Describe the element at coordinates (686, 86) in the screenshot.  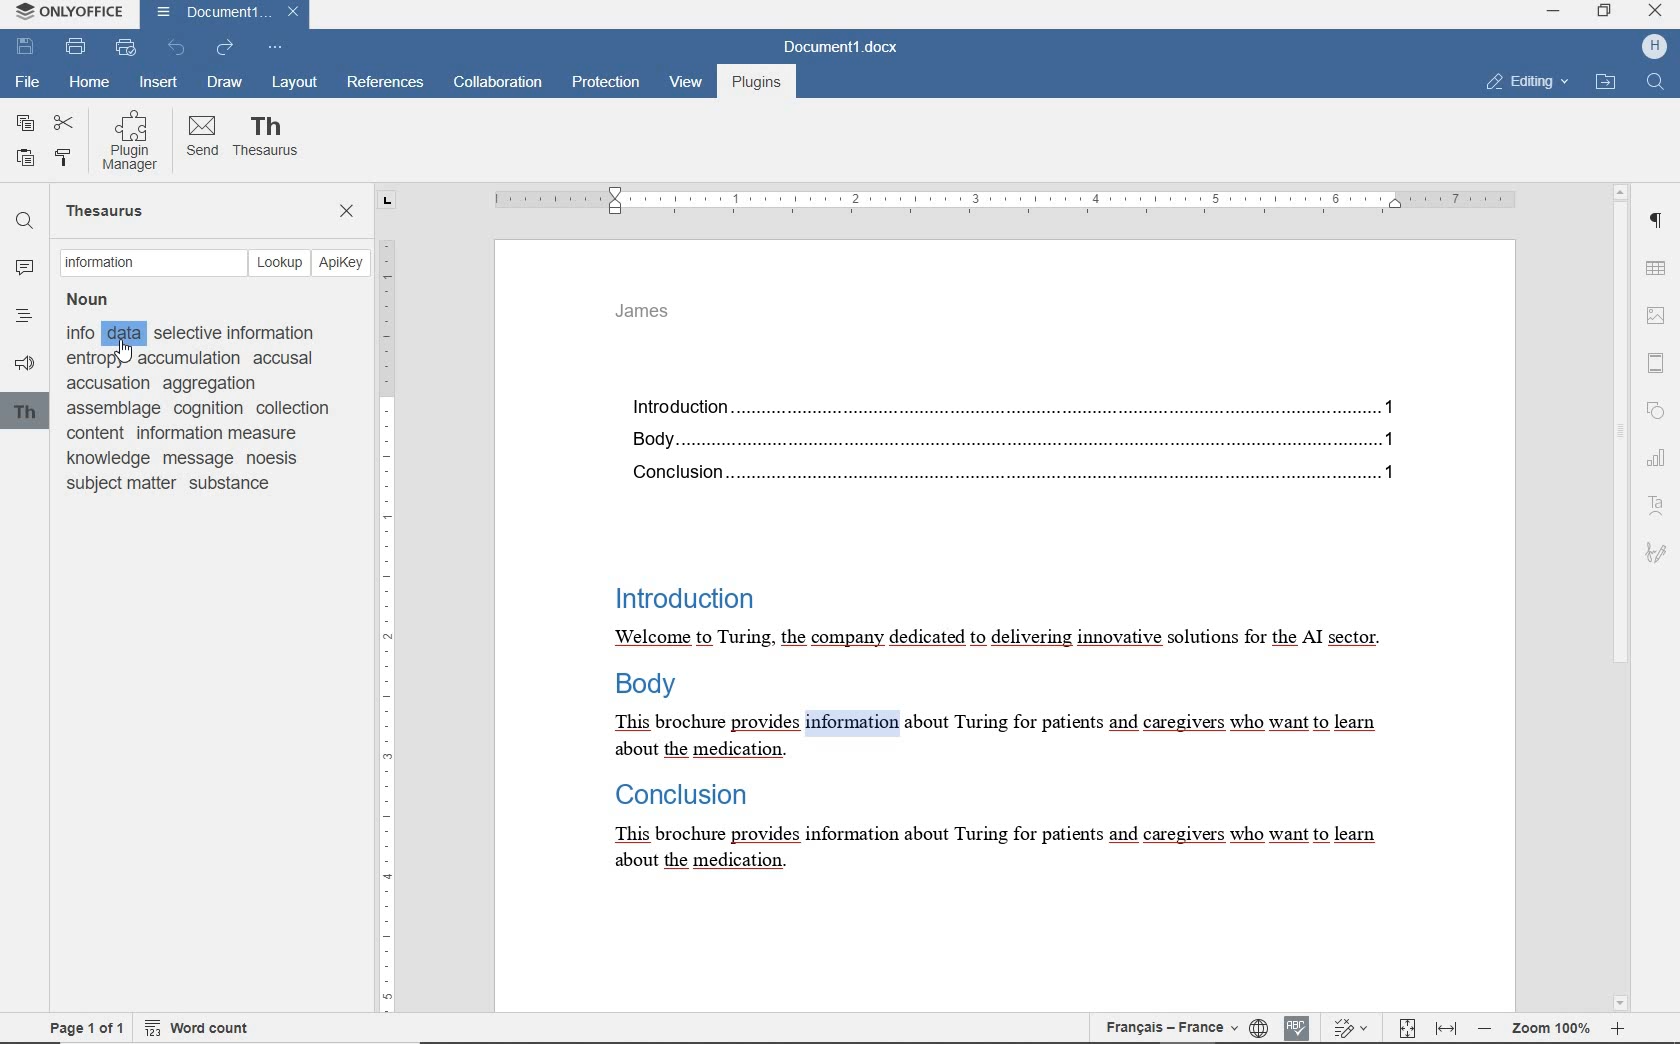
I see `VIEW` at that location.